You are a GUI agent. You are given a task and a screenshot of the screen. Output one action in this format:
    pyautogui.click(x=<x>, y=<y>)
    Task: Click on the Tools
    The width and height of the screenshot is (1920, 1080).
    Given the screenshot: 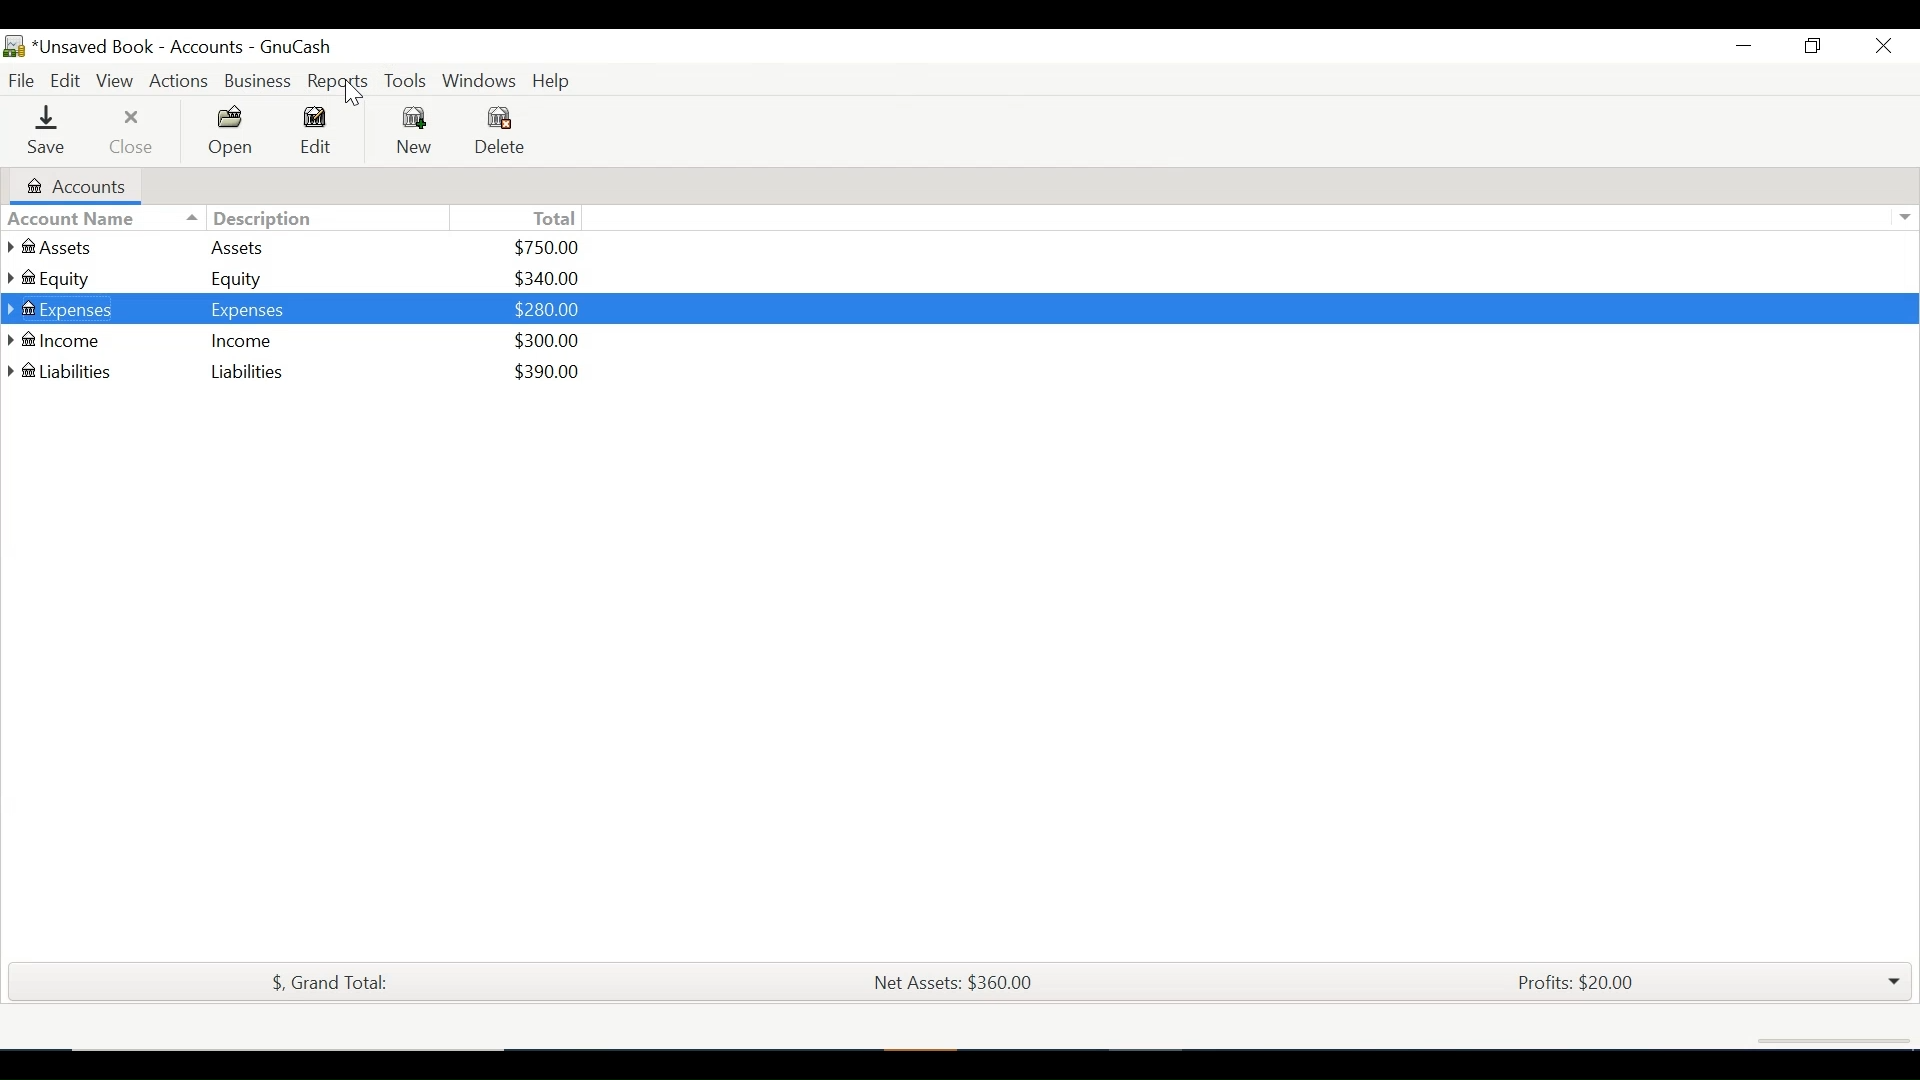 What is the action you would take?
    pyautogui.click(x=400, y=80)
    